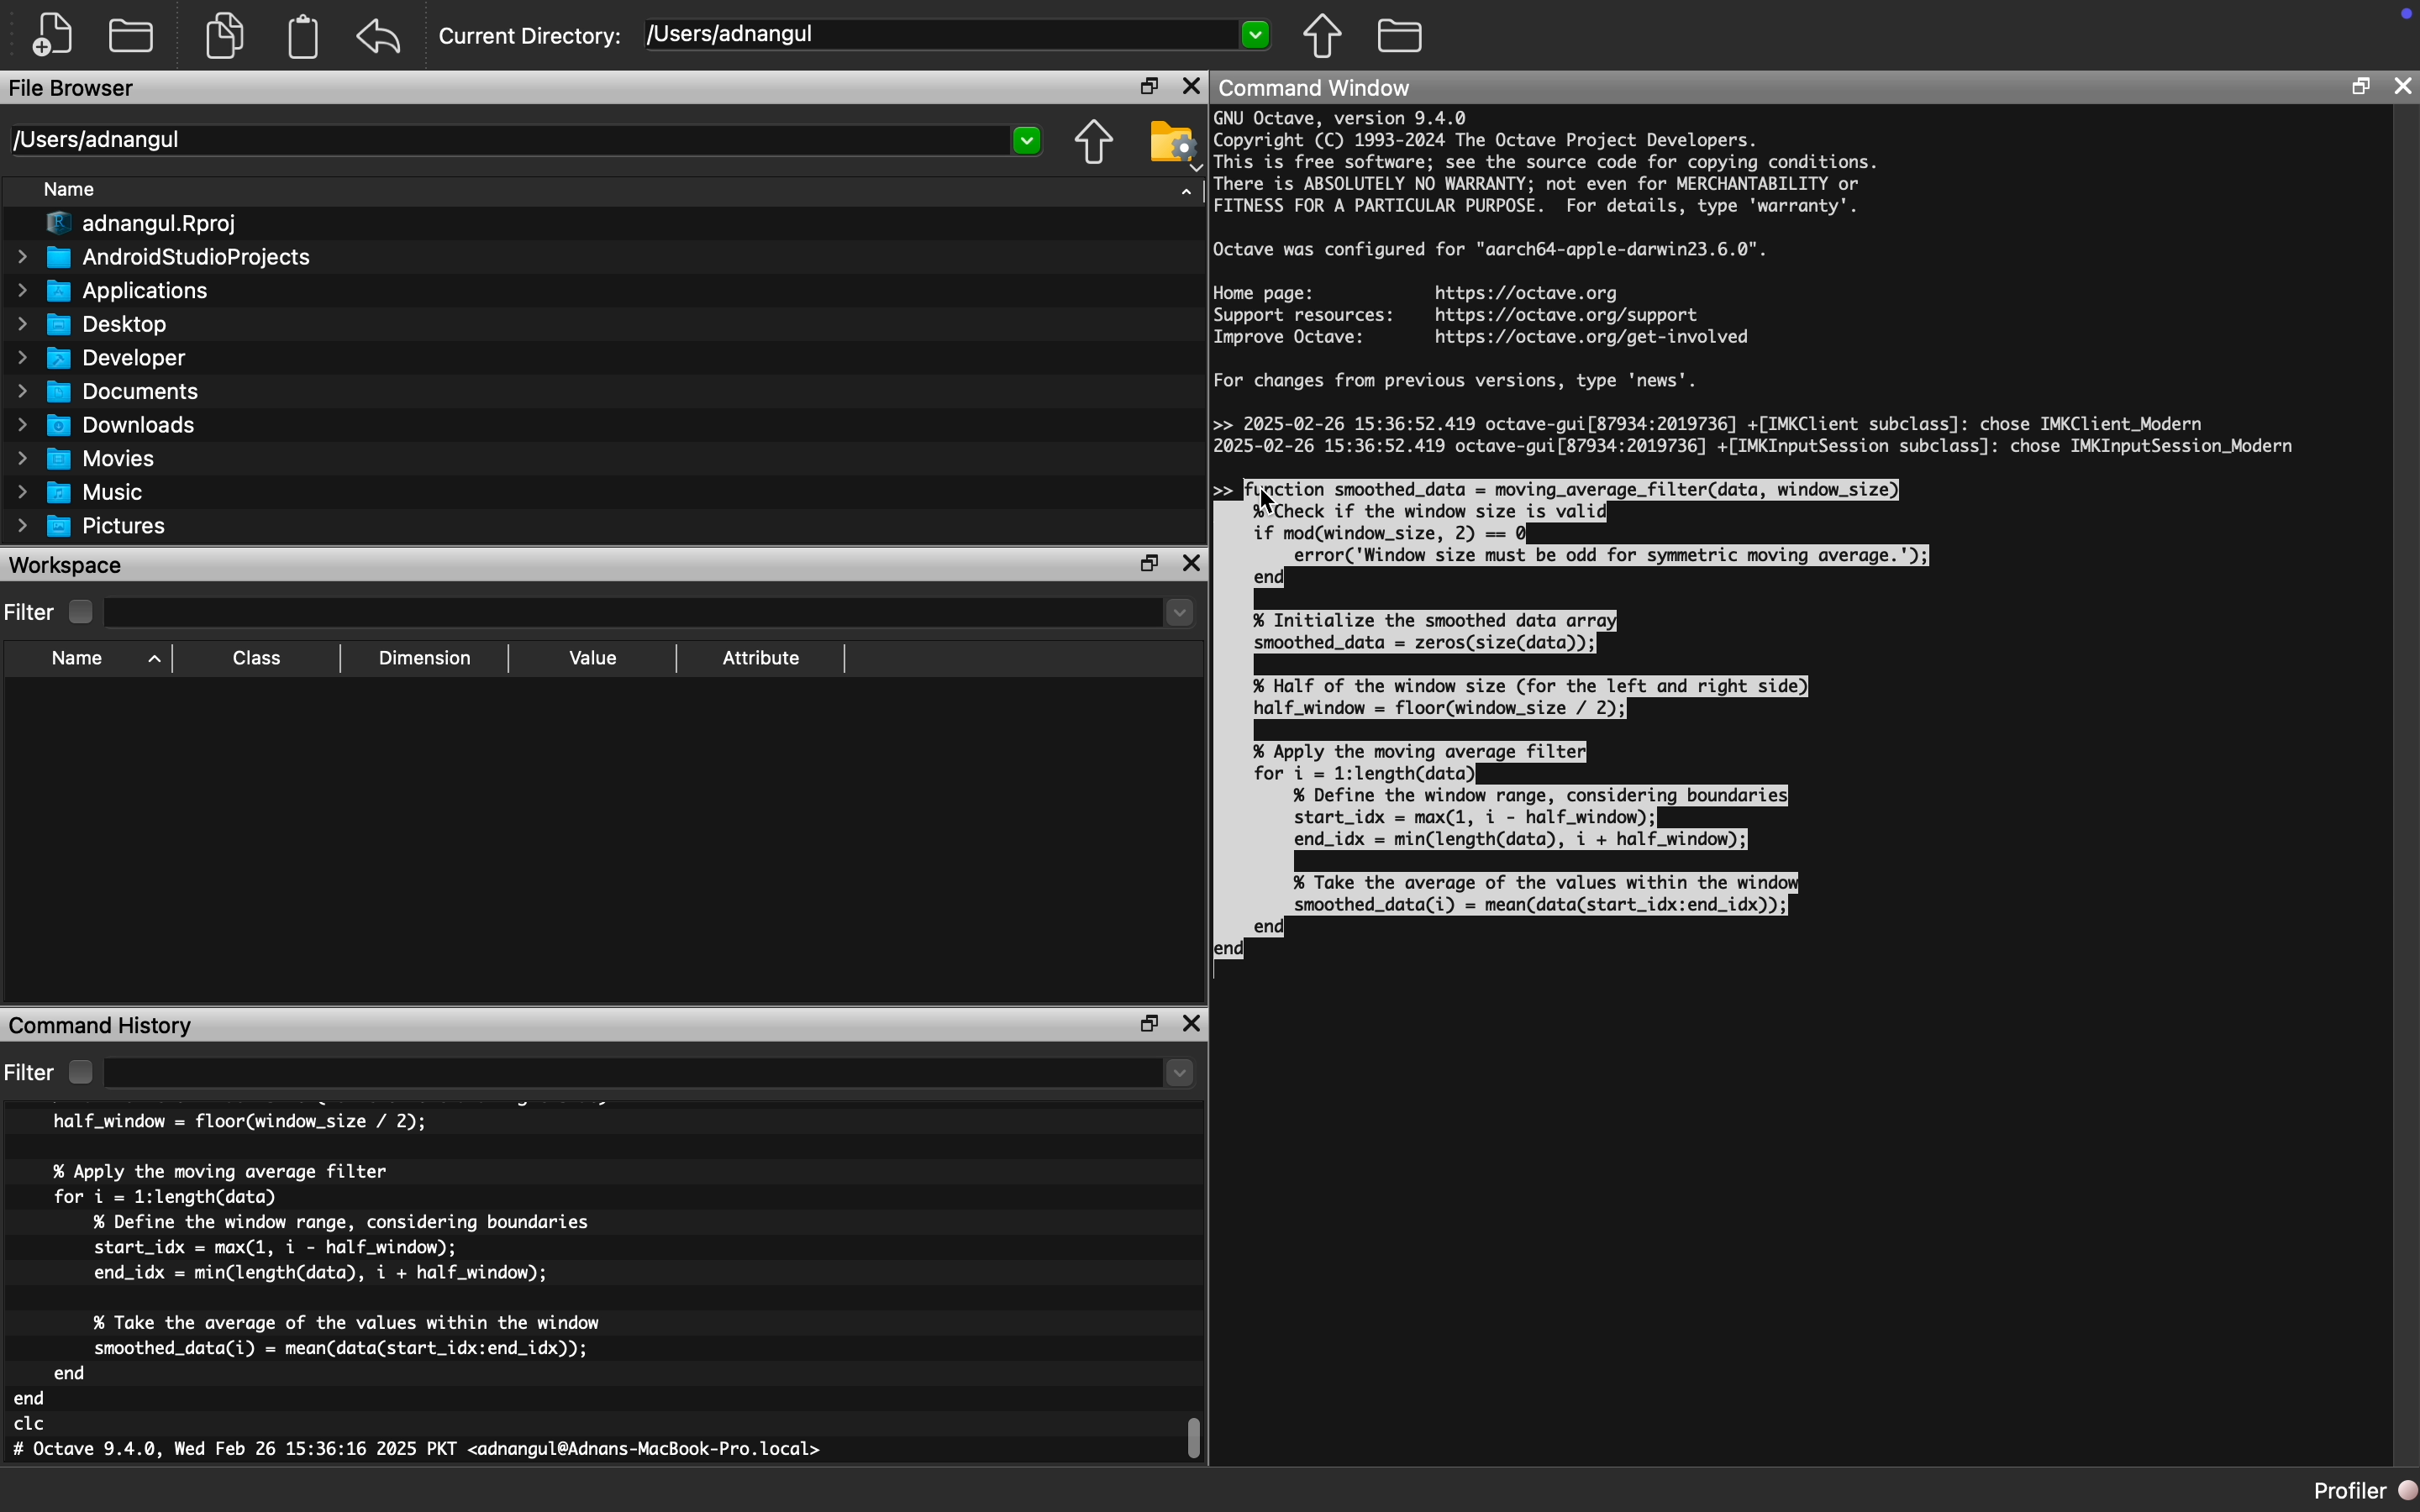 Image resolution: width=2420 pixels, height=1512 pixels. What do you see at coordinates (2359, 86) in the screenshot?
I see `Restore Down` at bounding box center [2359, 86].